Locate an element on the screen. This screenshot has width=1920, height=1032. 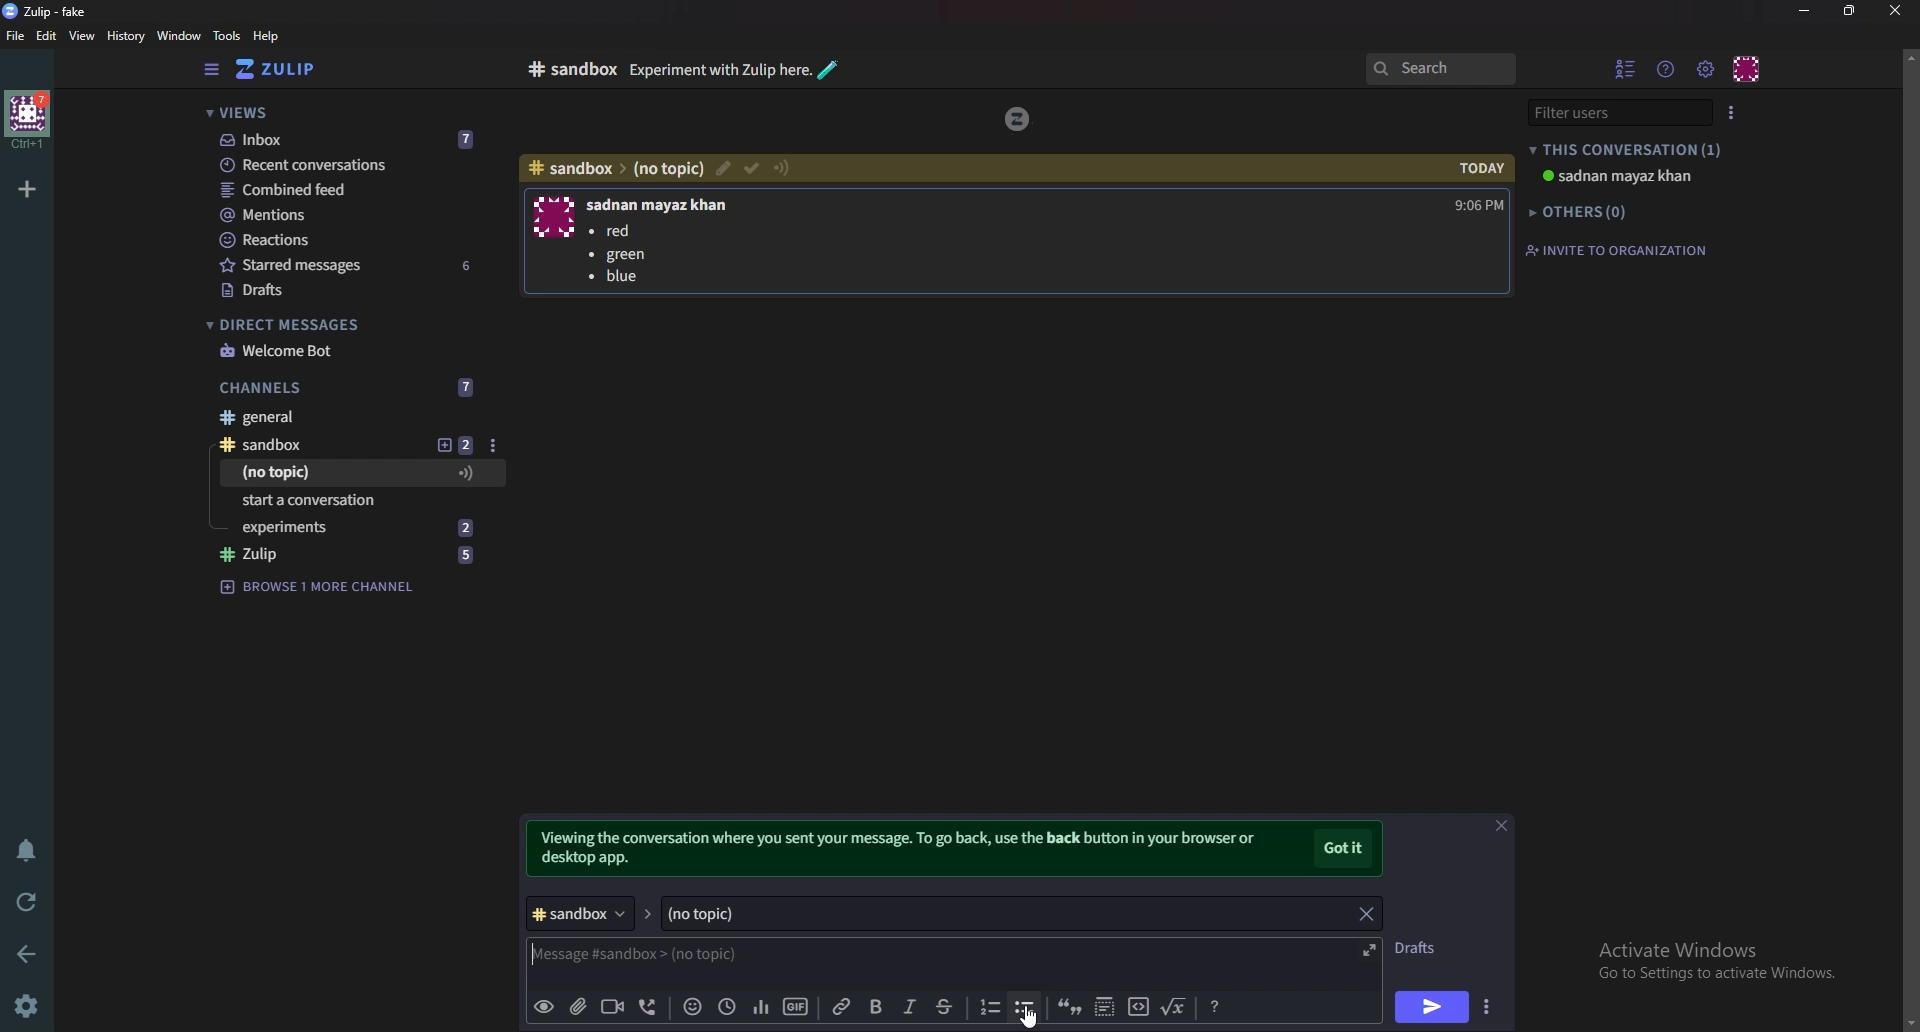
Window is located at coordinates (182, 36).